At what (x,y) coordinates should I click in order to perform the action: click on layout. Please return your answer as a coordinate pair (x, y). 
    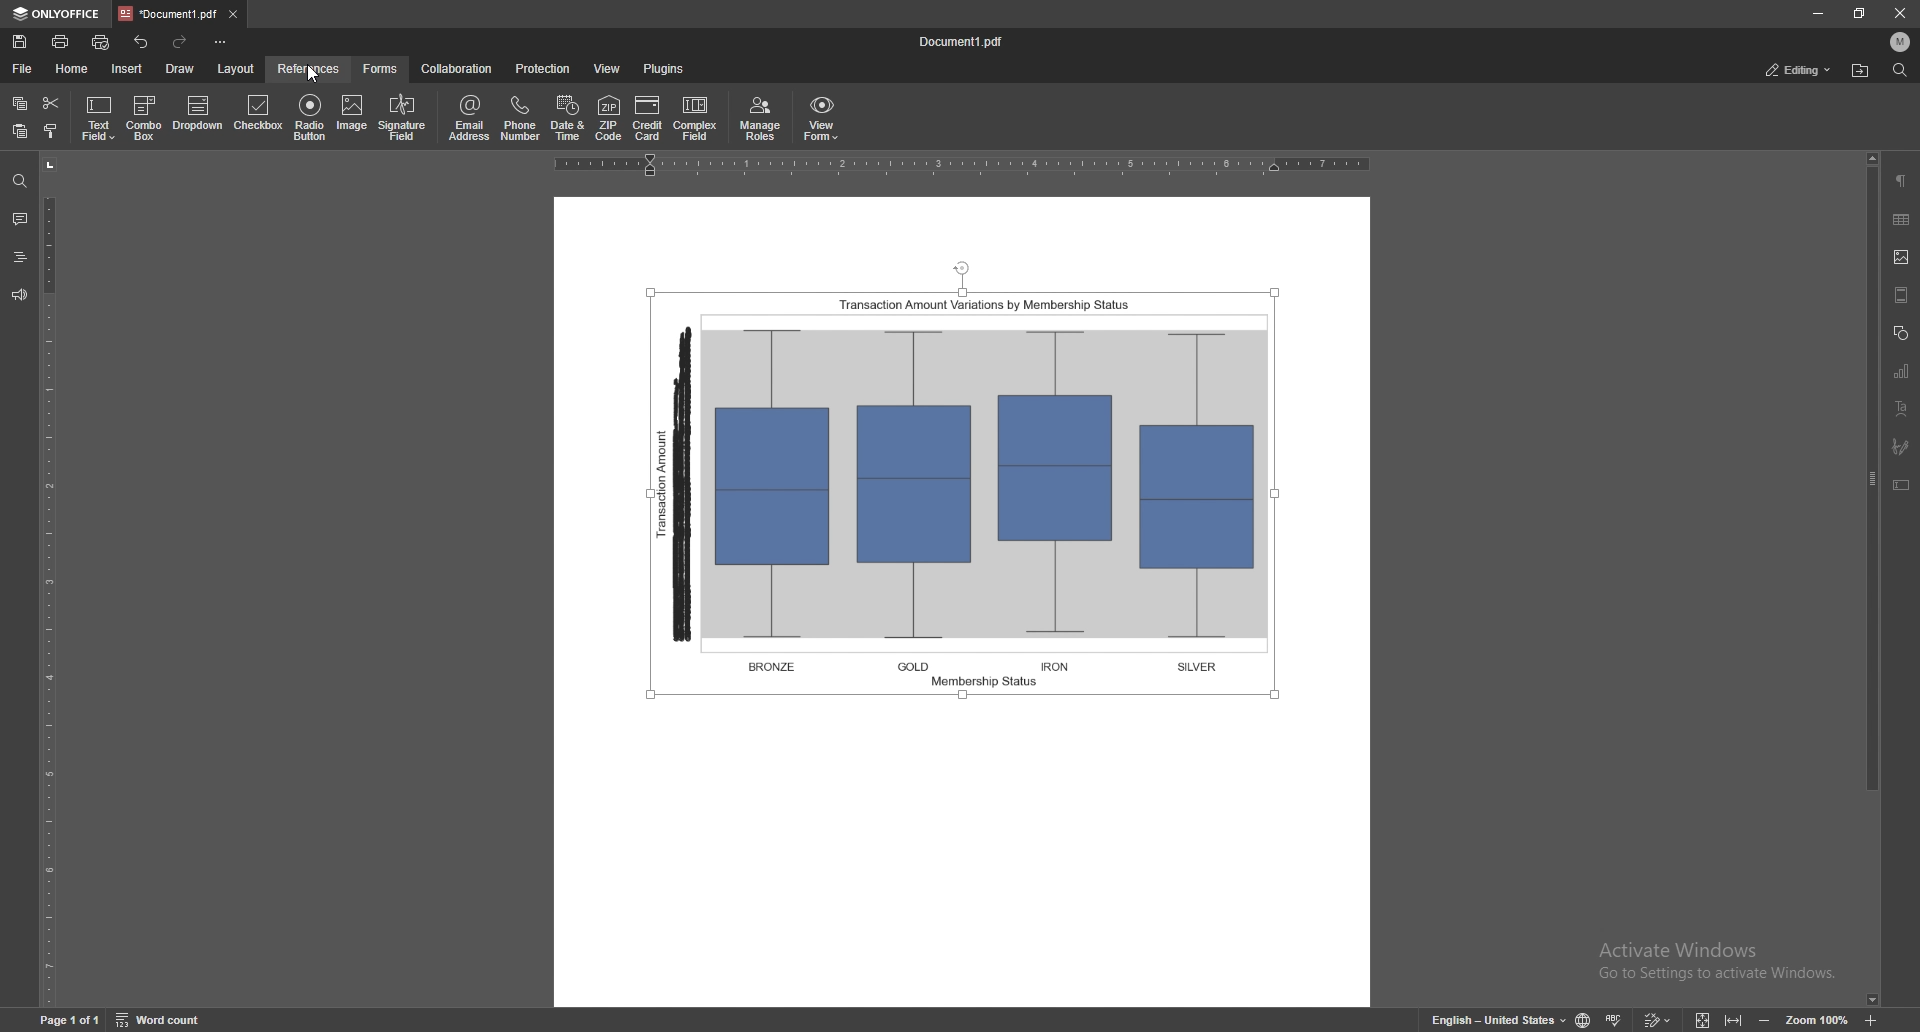
    Looking at the image, I should click on (237, 69).